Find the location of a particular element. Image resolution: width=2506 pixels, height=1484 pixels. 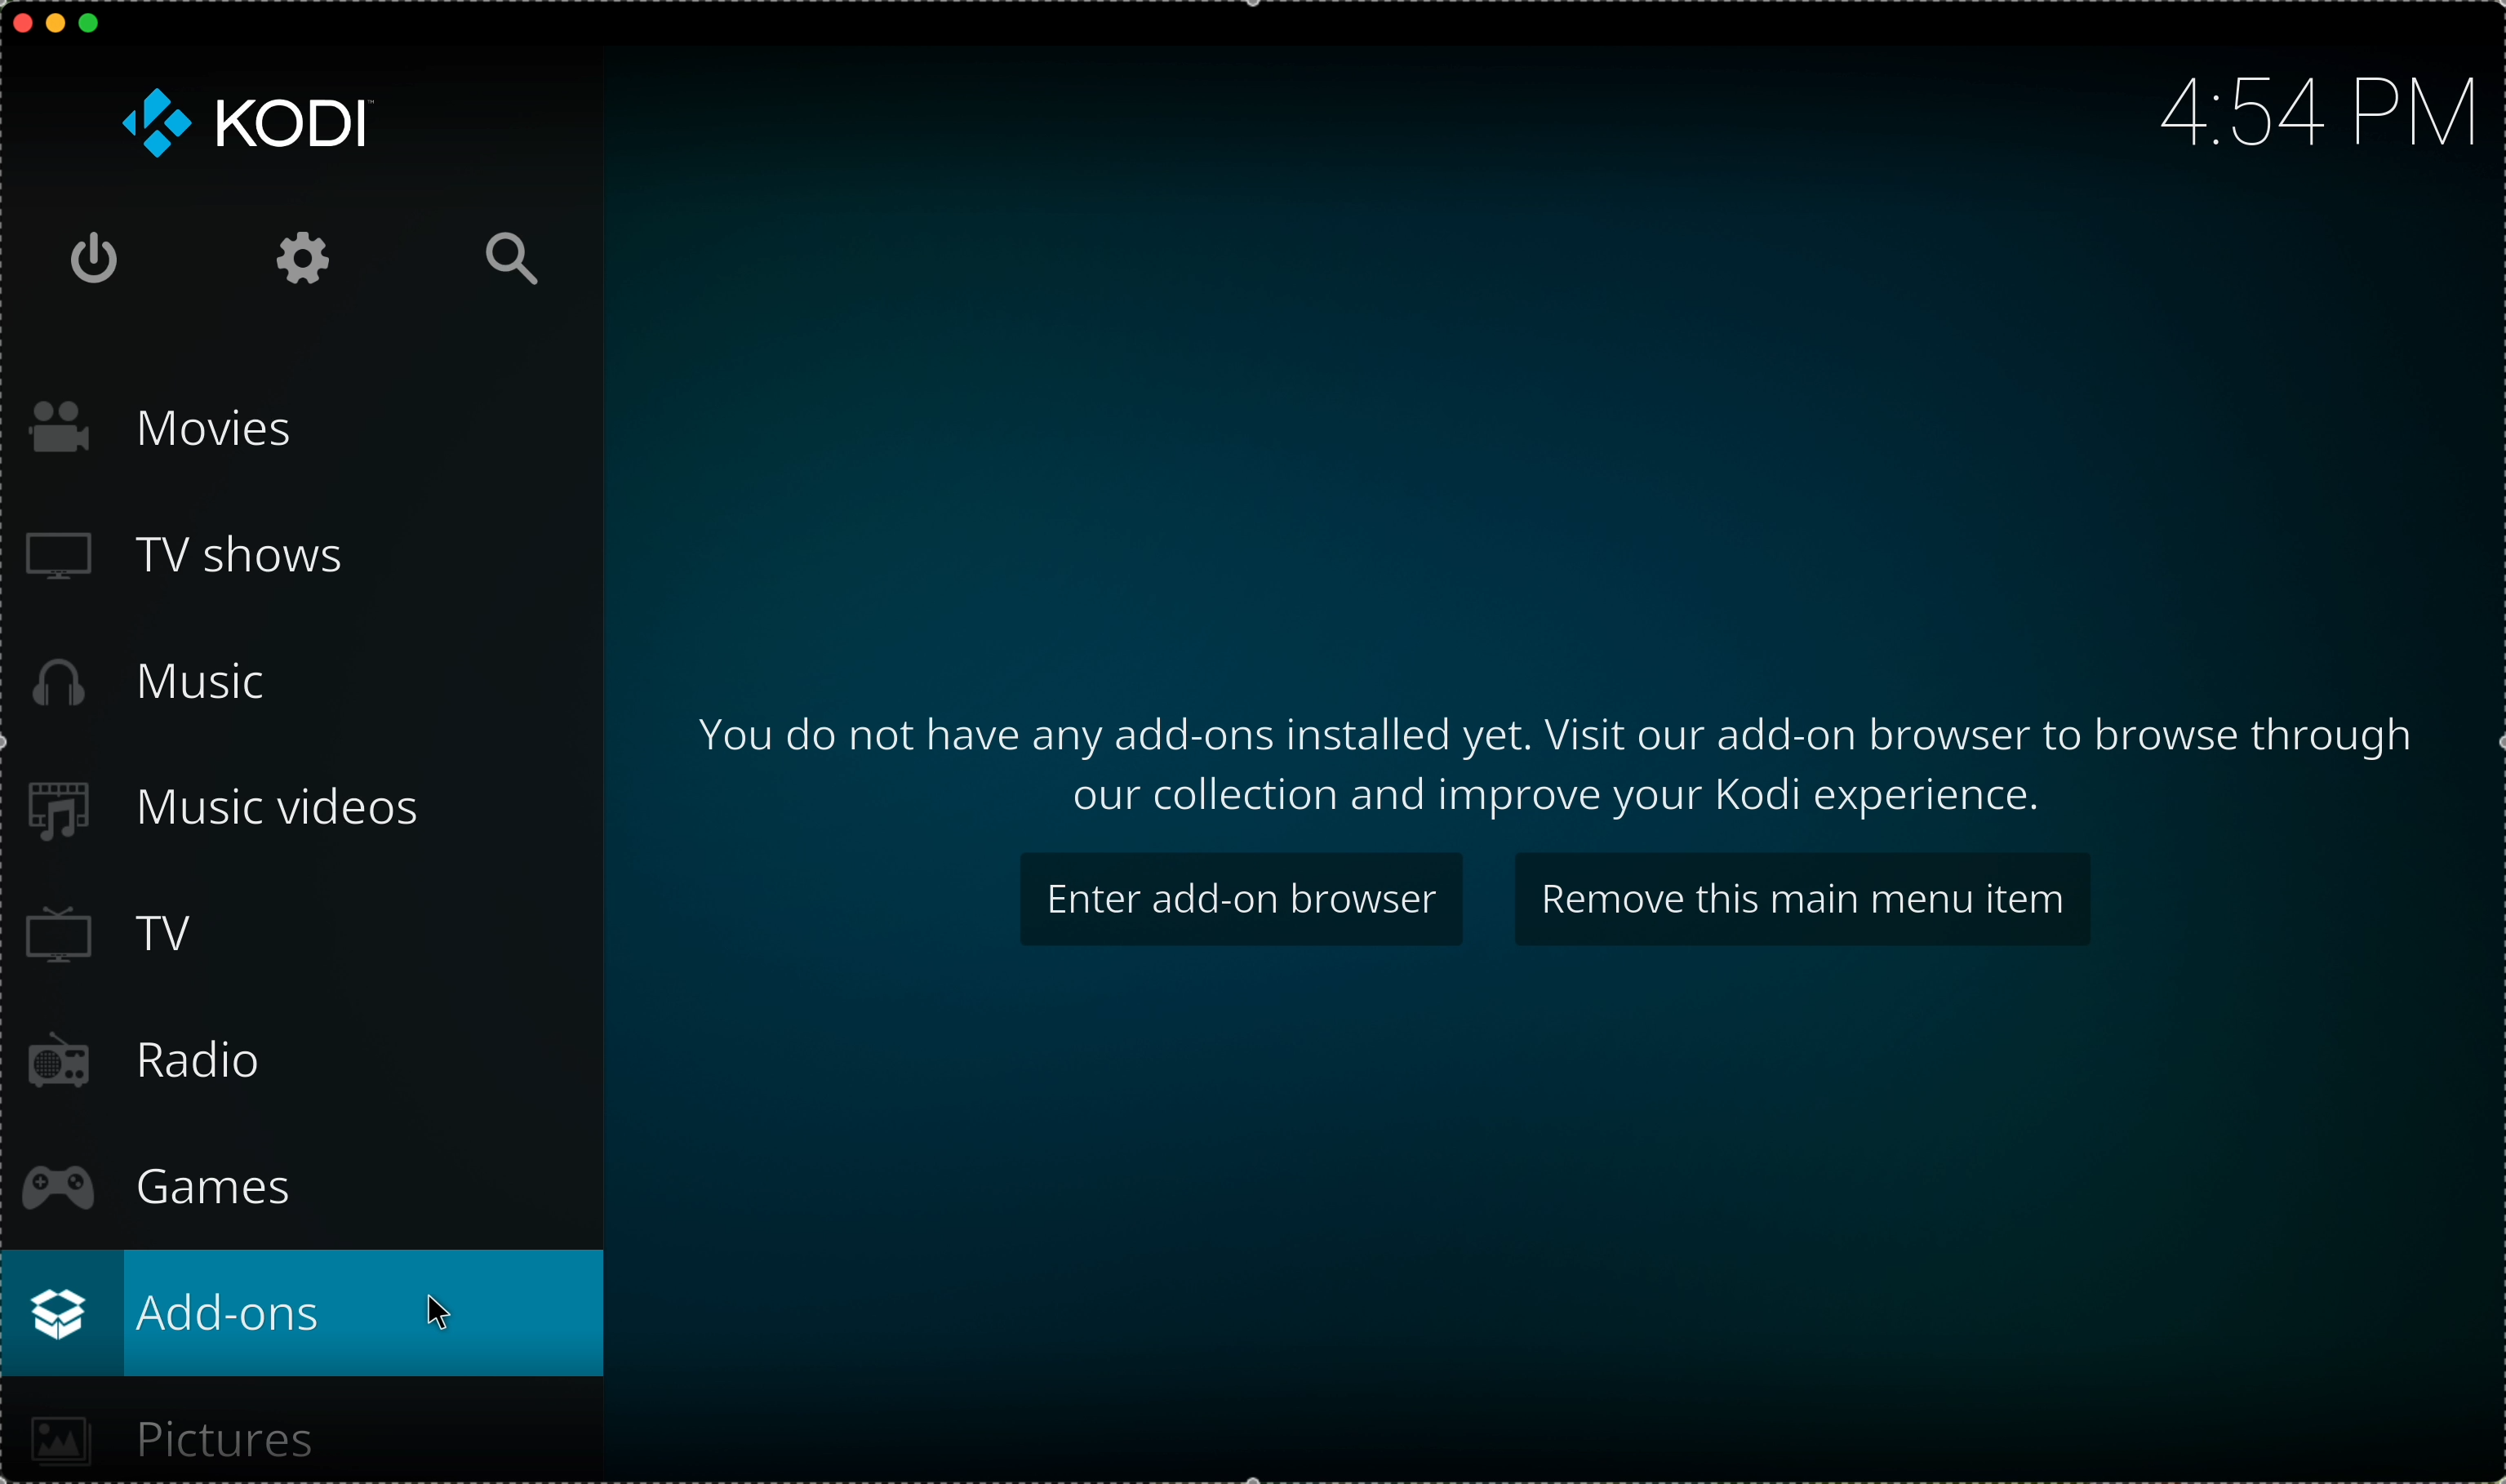

settings is located at coordinates (304, 258).